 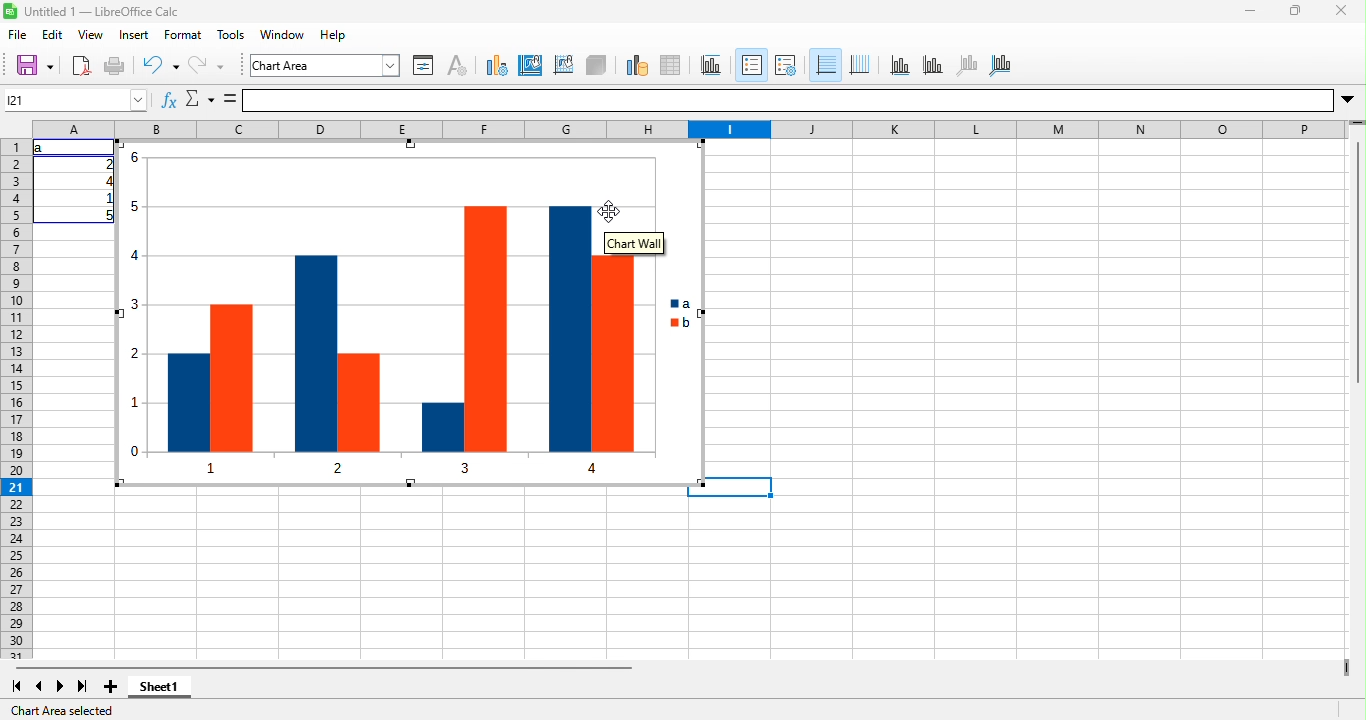 I want to click on title, so click(x=712, y=67).